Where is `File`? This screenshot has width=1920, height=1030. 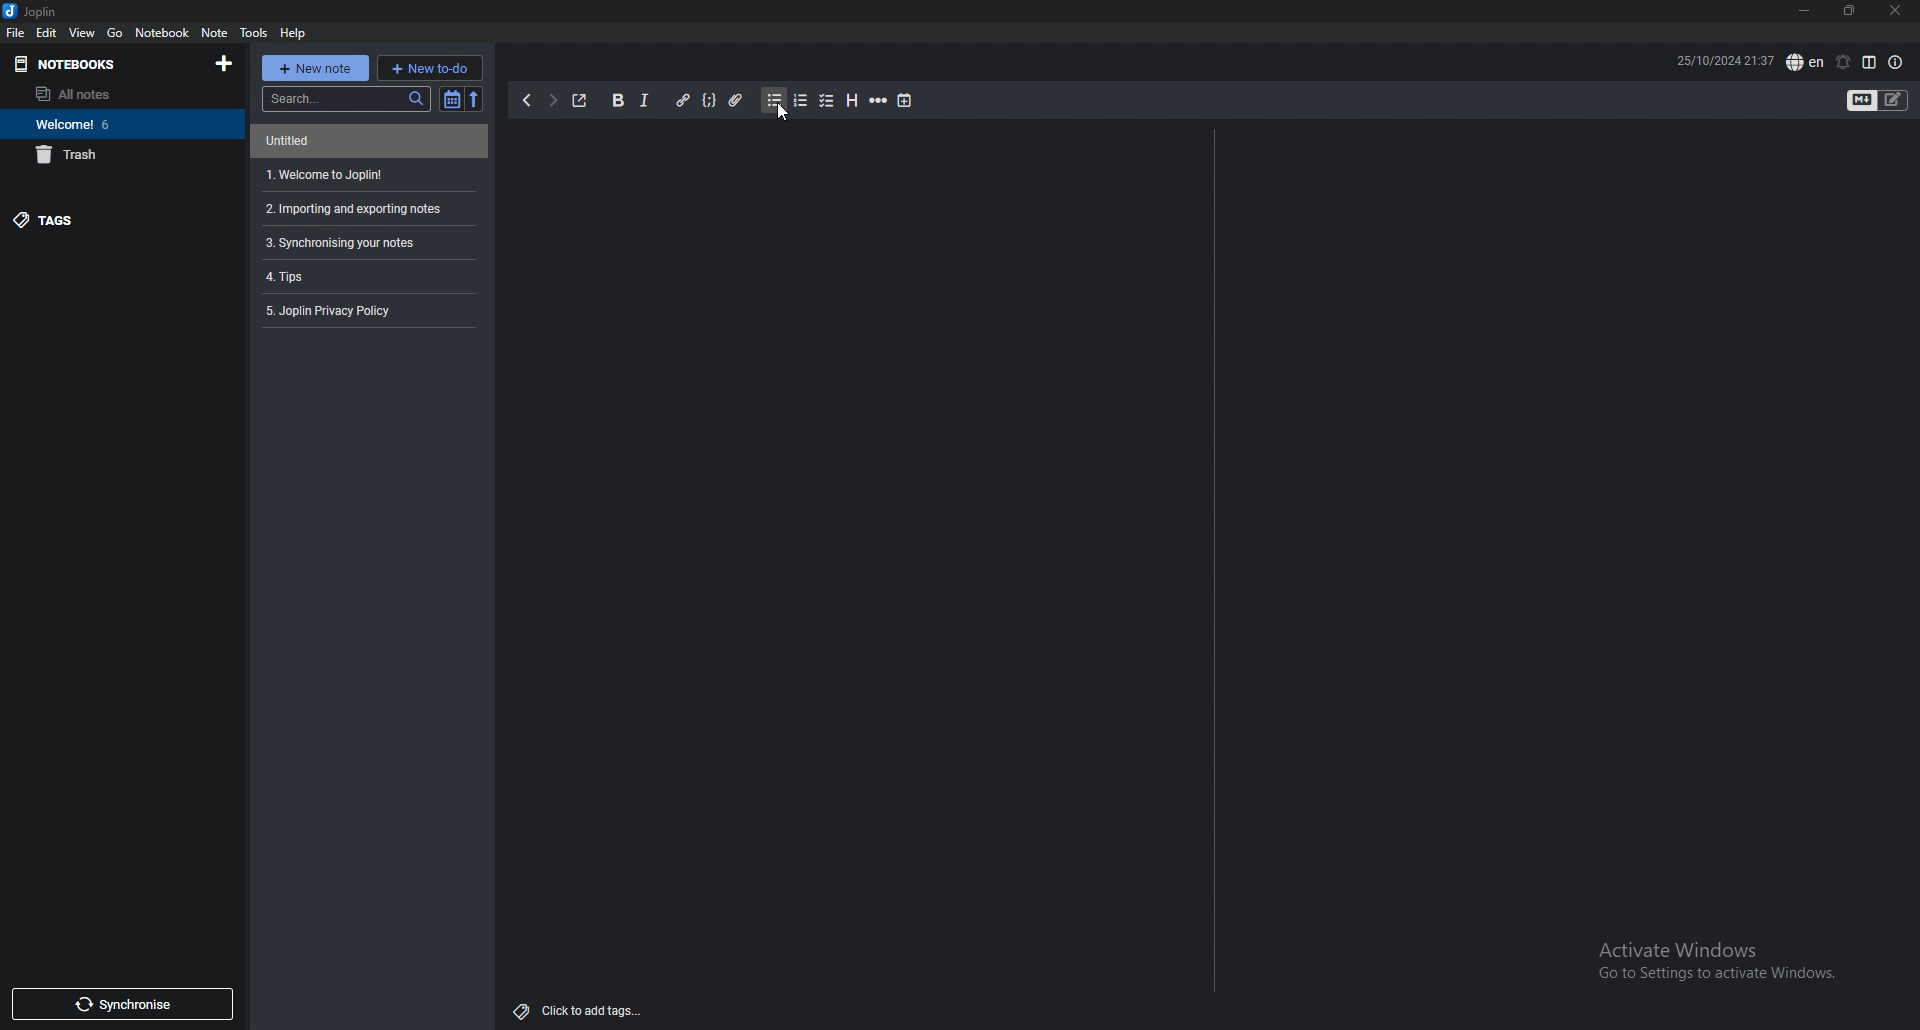
File is located at coordinates (16, 32).